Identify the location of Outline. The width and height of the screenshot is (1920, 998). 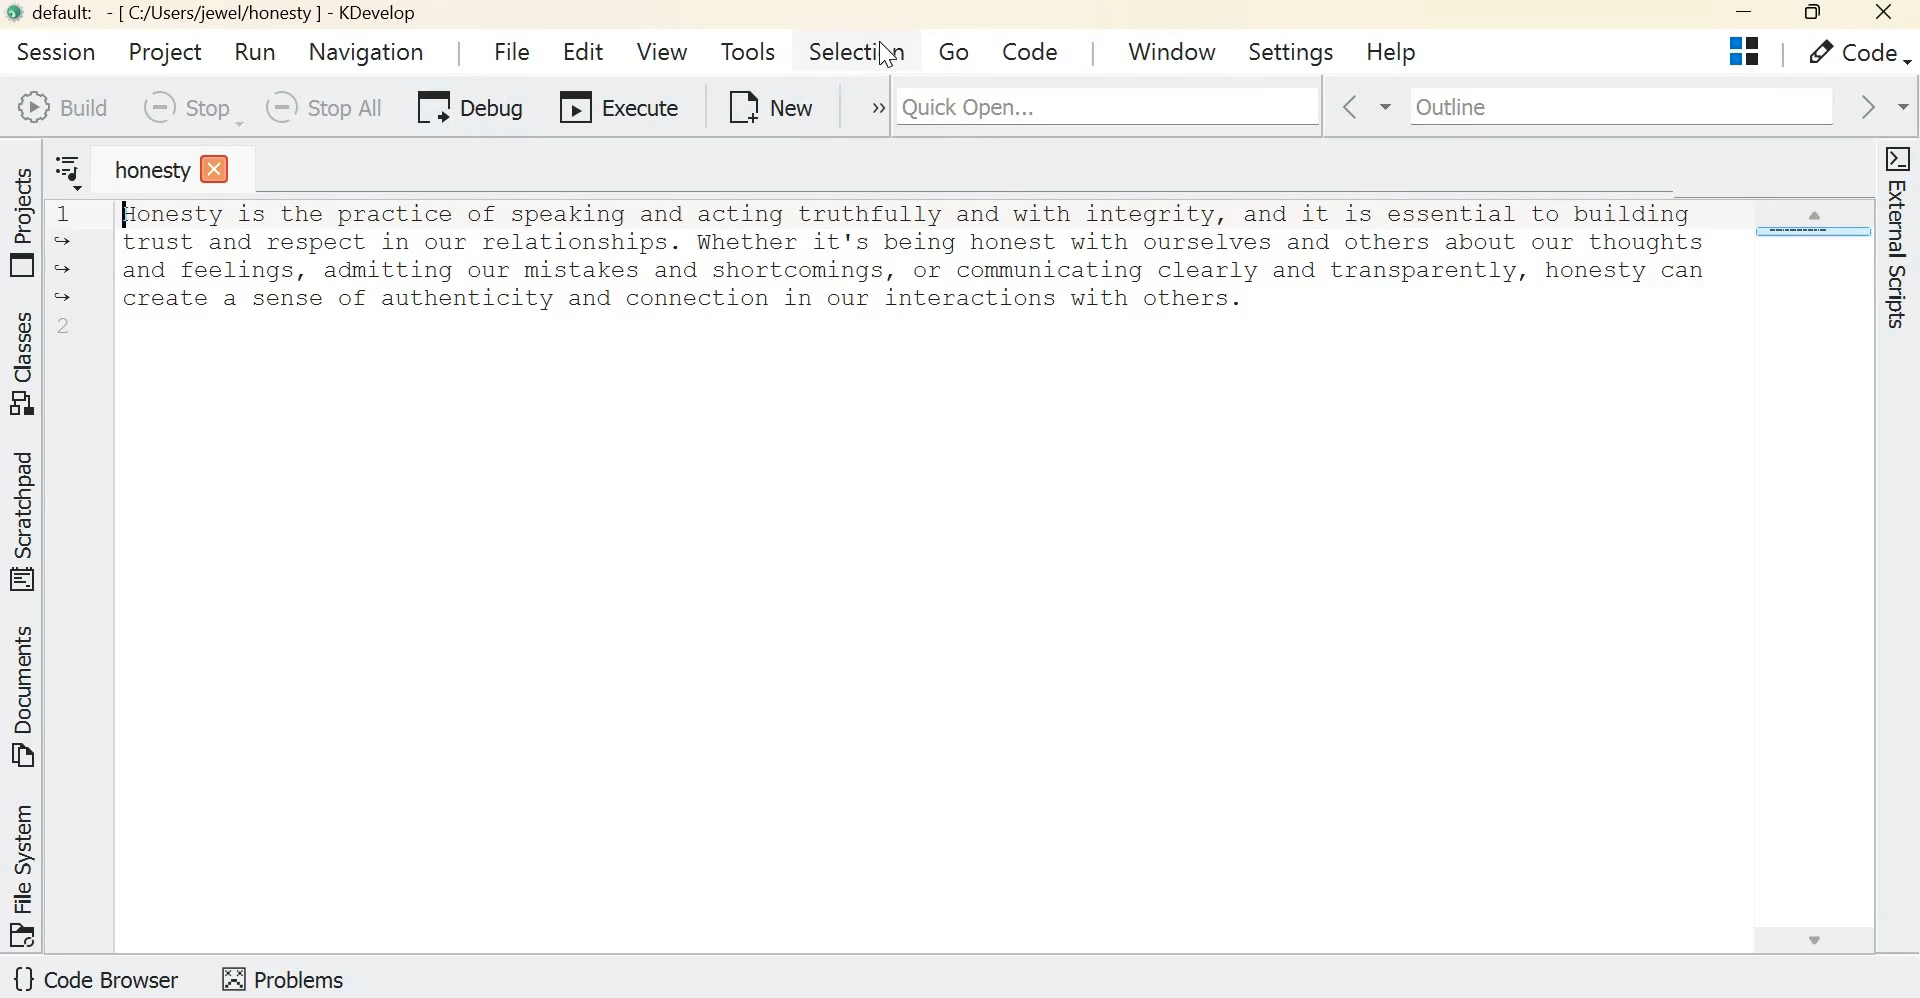
(1604, 106).